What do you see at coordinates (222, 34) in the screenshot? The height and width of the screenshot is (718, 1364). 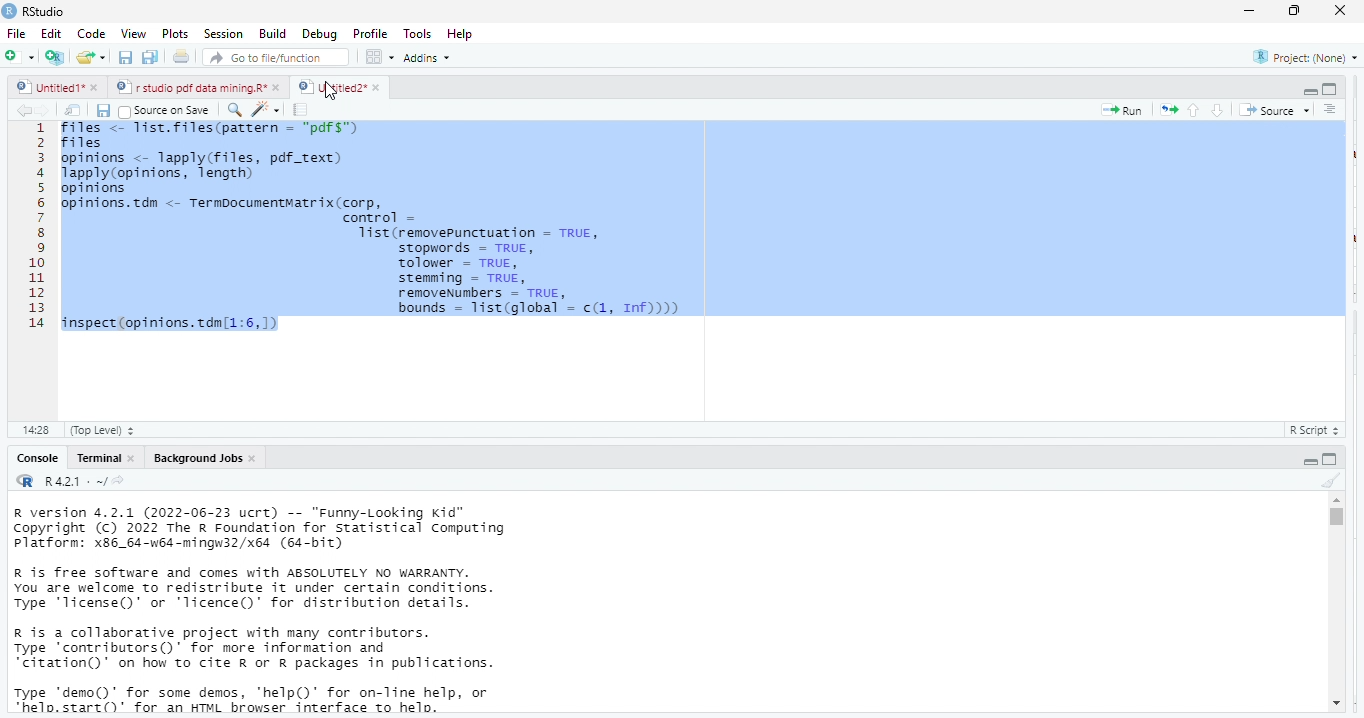 I see `session` at bounding box center [222, 34].